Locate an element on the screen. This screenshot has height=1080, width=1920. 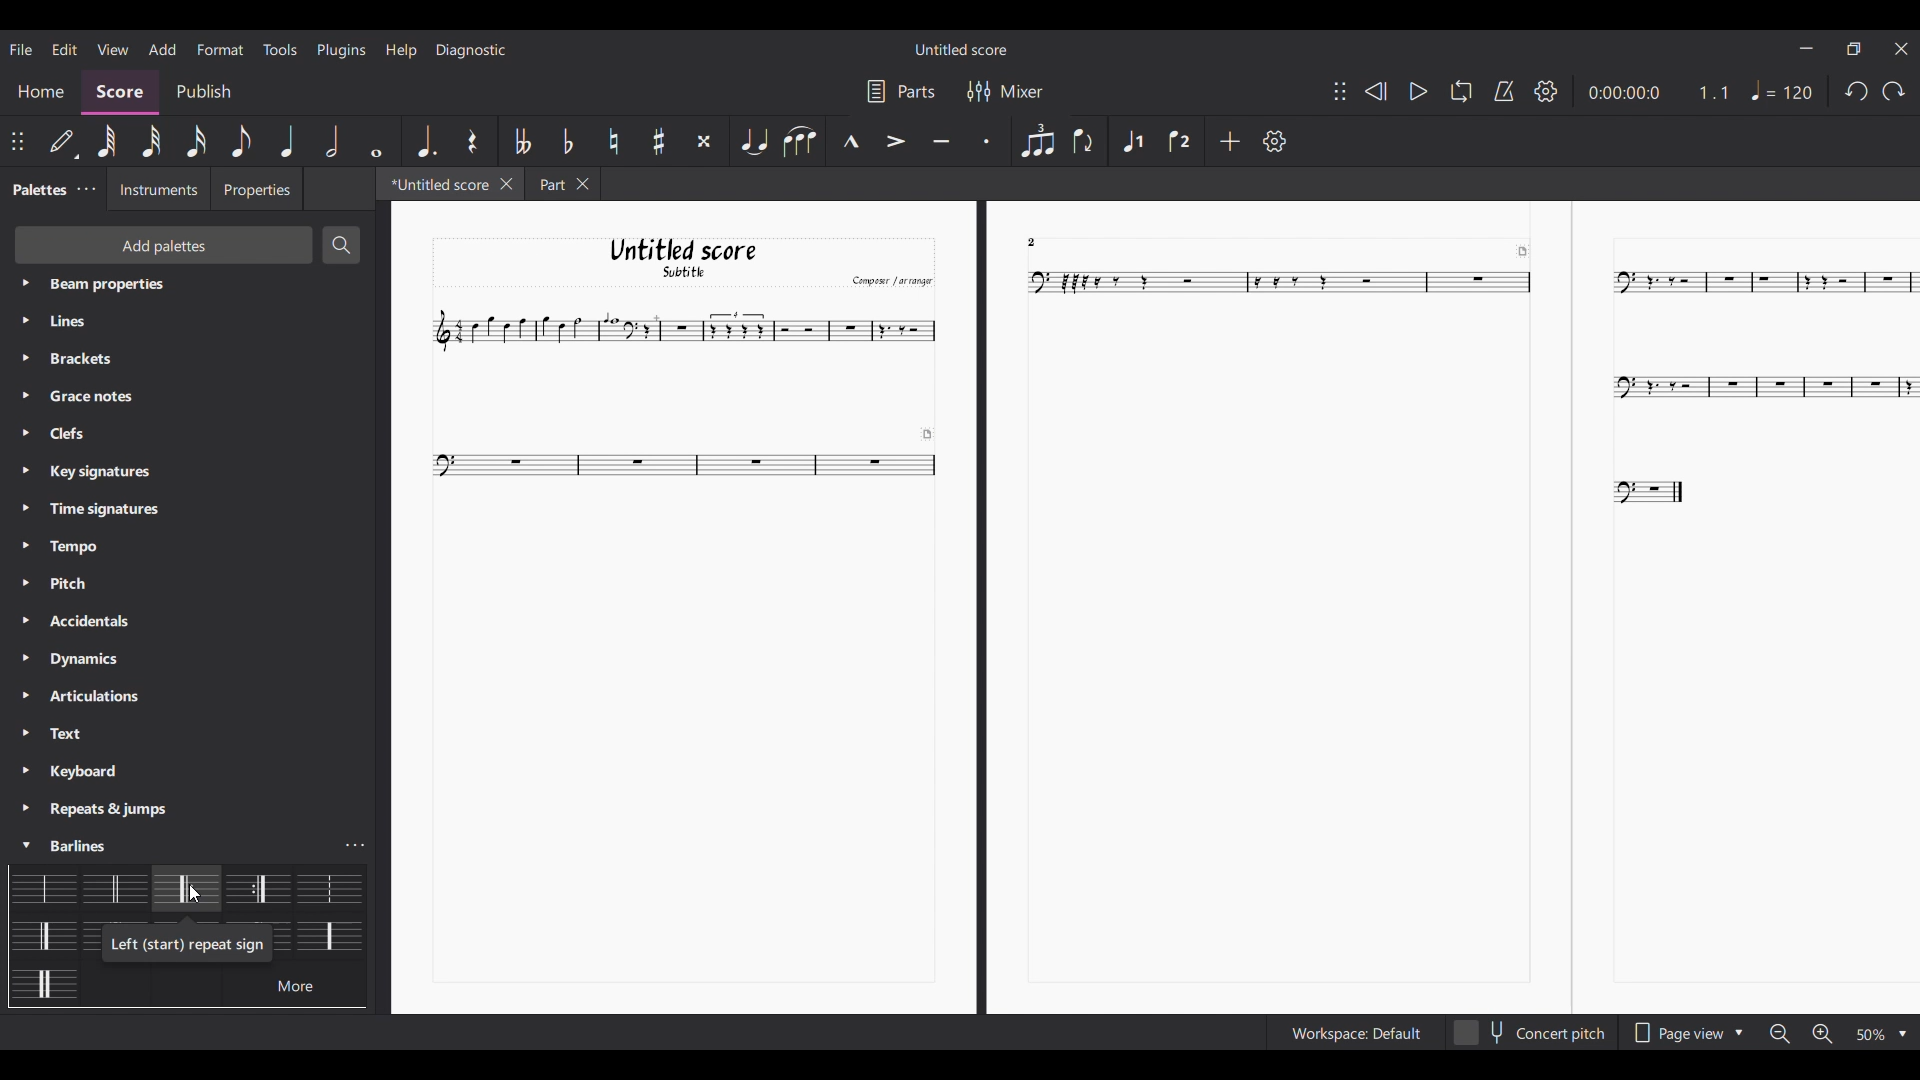
Minimize is located at coordinates (1807, 49).